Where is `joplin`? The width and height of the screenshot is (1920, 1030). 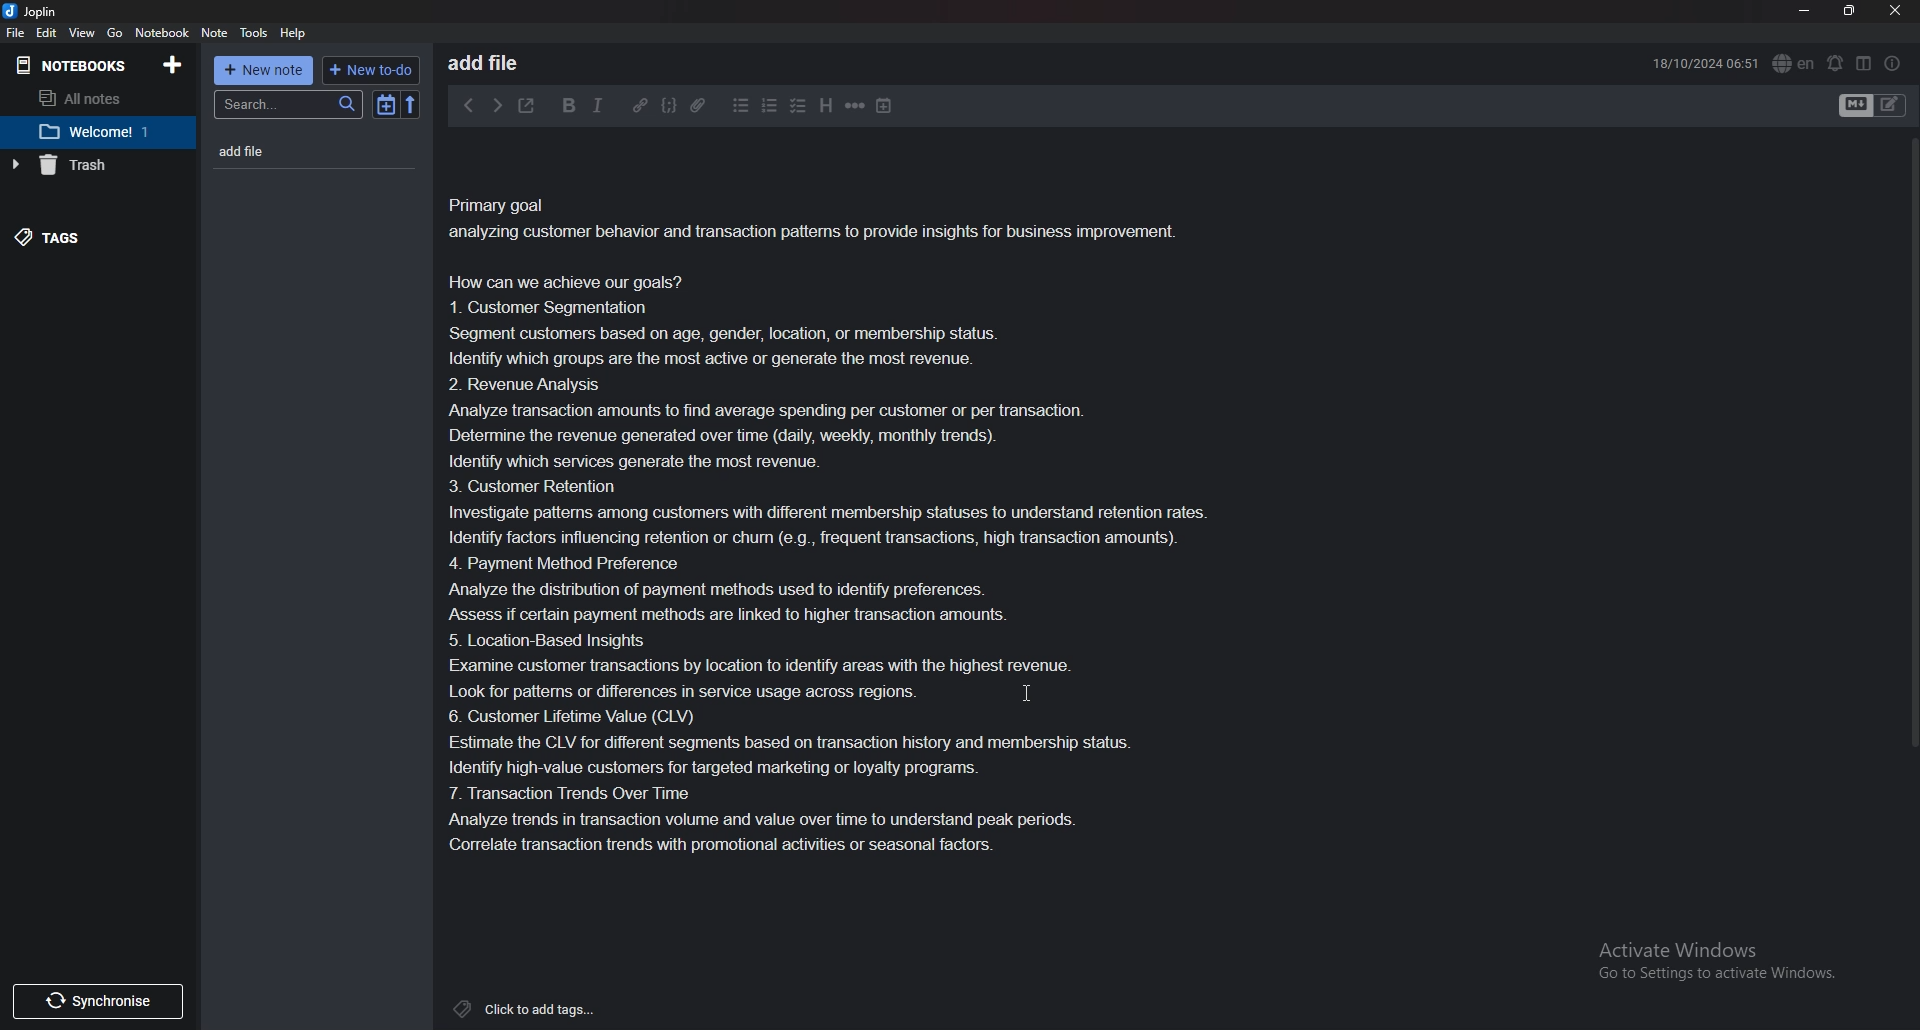
joplin is located at coordinates (33, 11).